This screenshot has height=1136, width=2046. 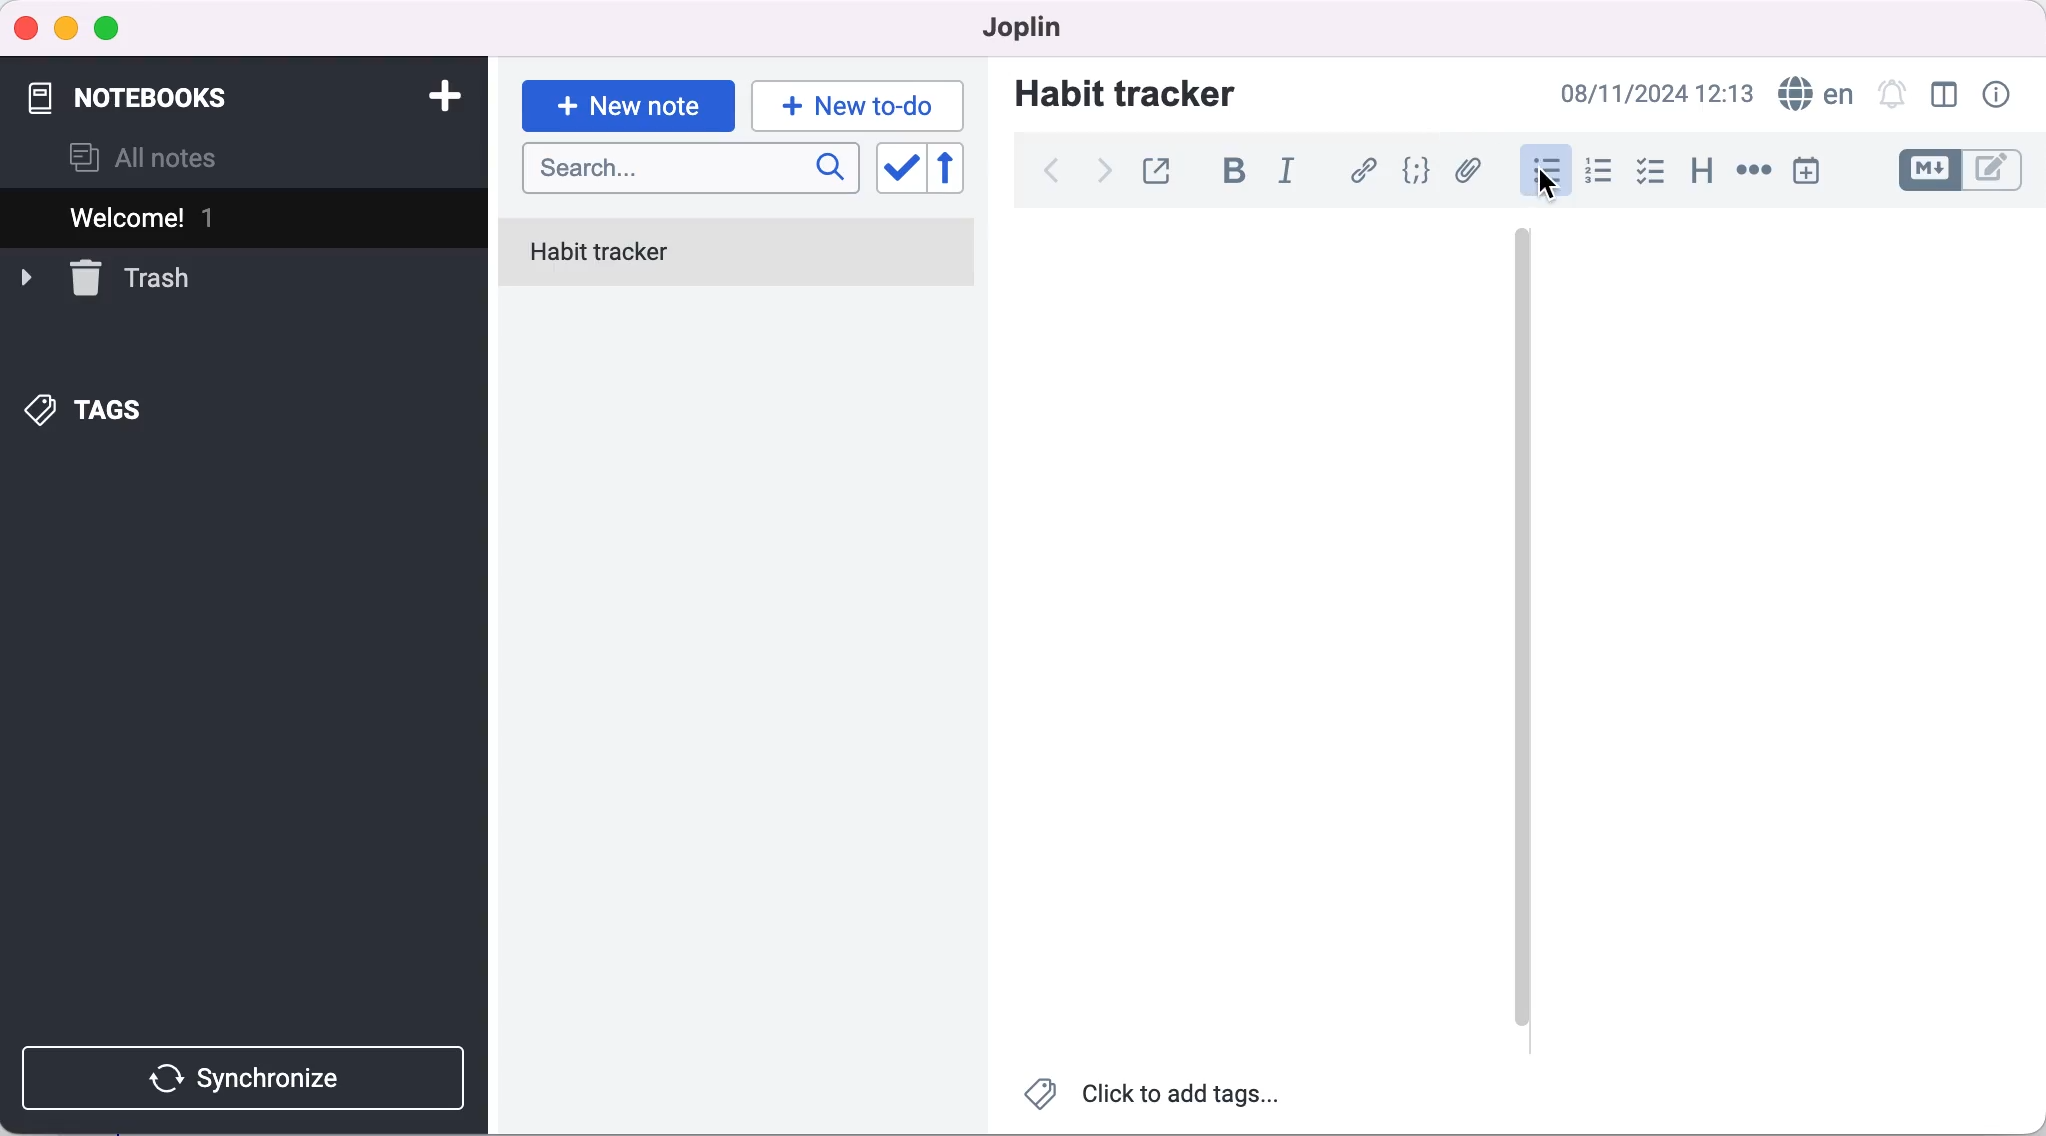 I want to click on habit tracker, so click(x=1125, y=92).